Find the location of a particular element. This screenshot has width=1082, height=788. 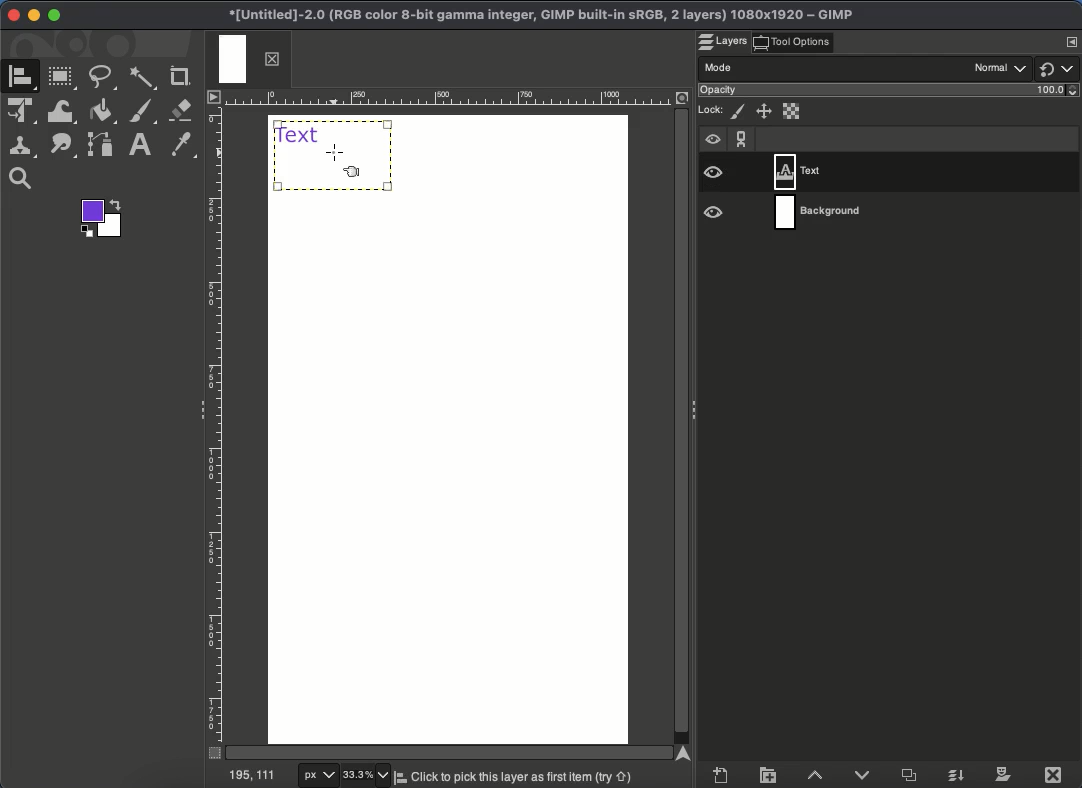

Menu is located at coordinates (212, 96).